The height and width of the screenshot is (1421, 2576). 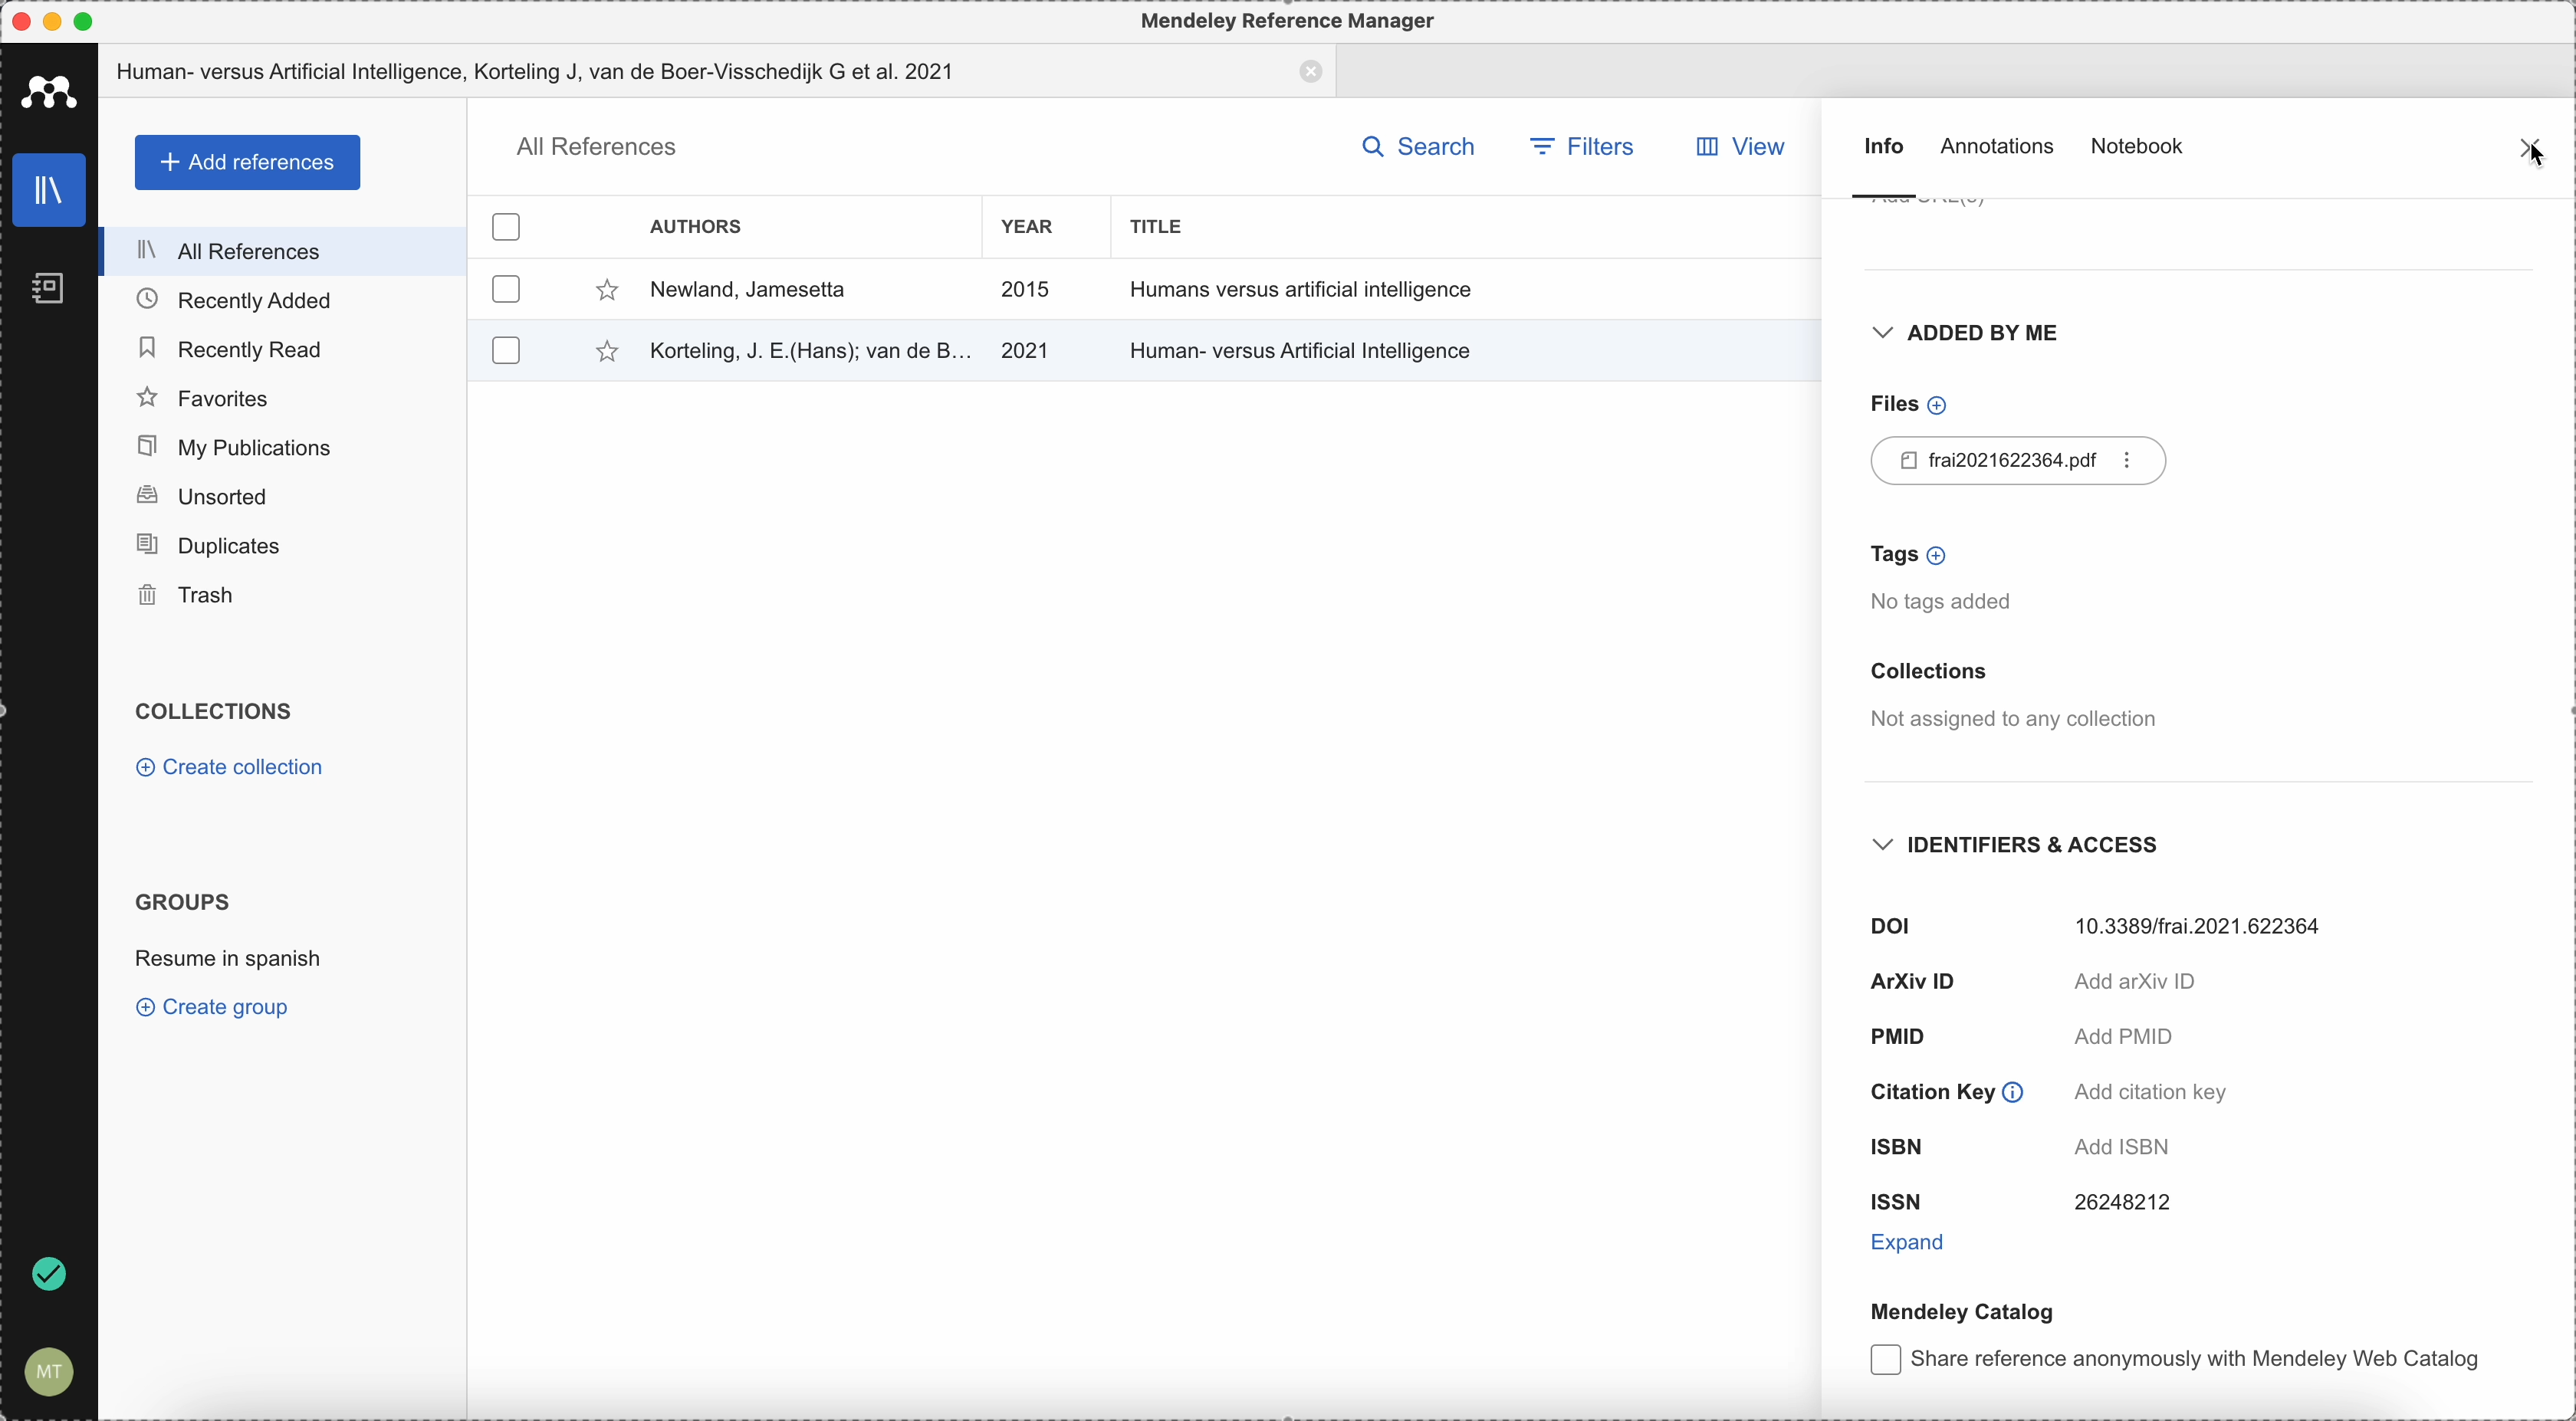 I want to click on notebook, so click(x=2140, y=144).